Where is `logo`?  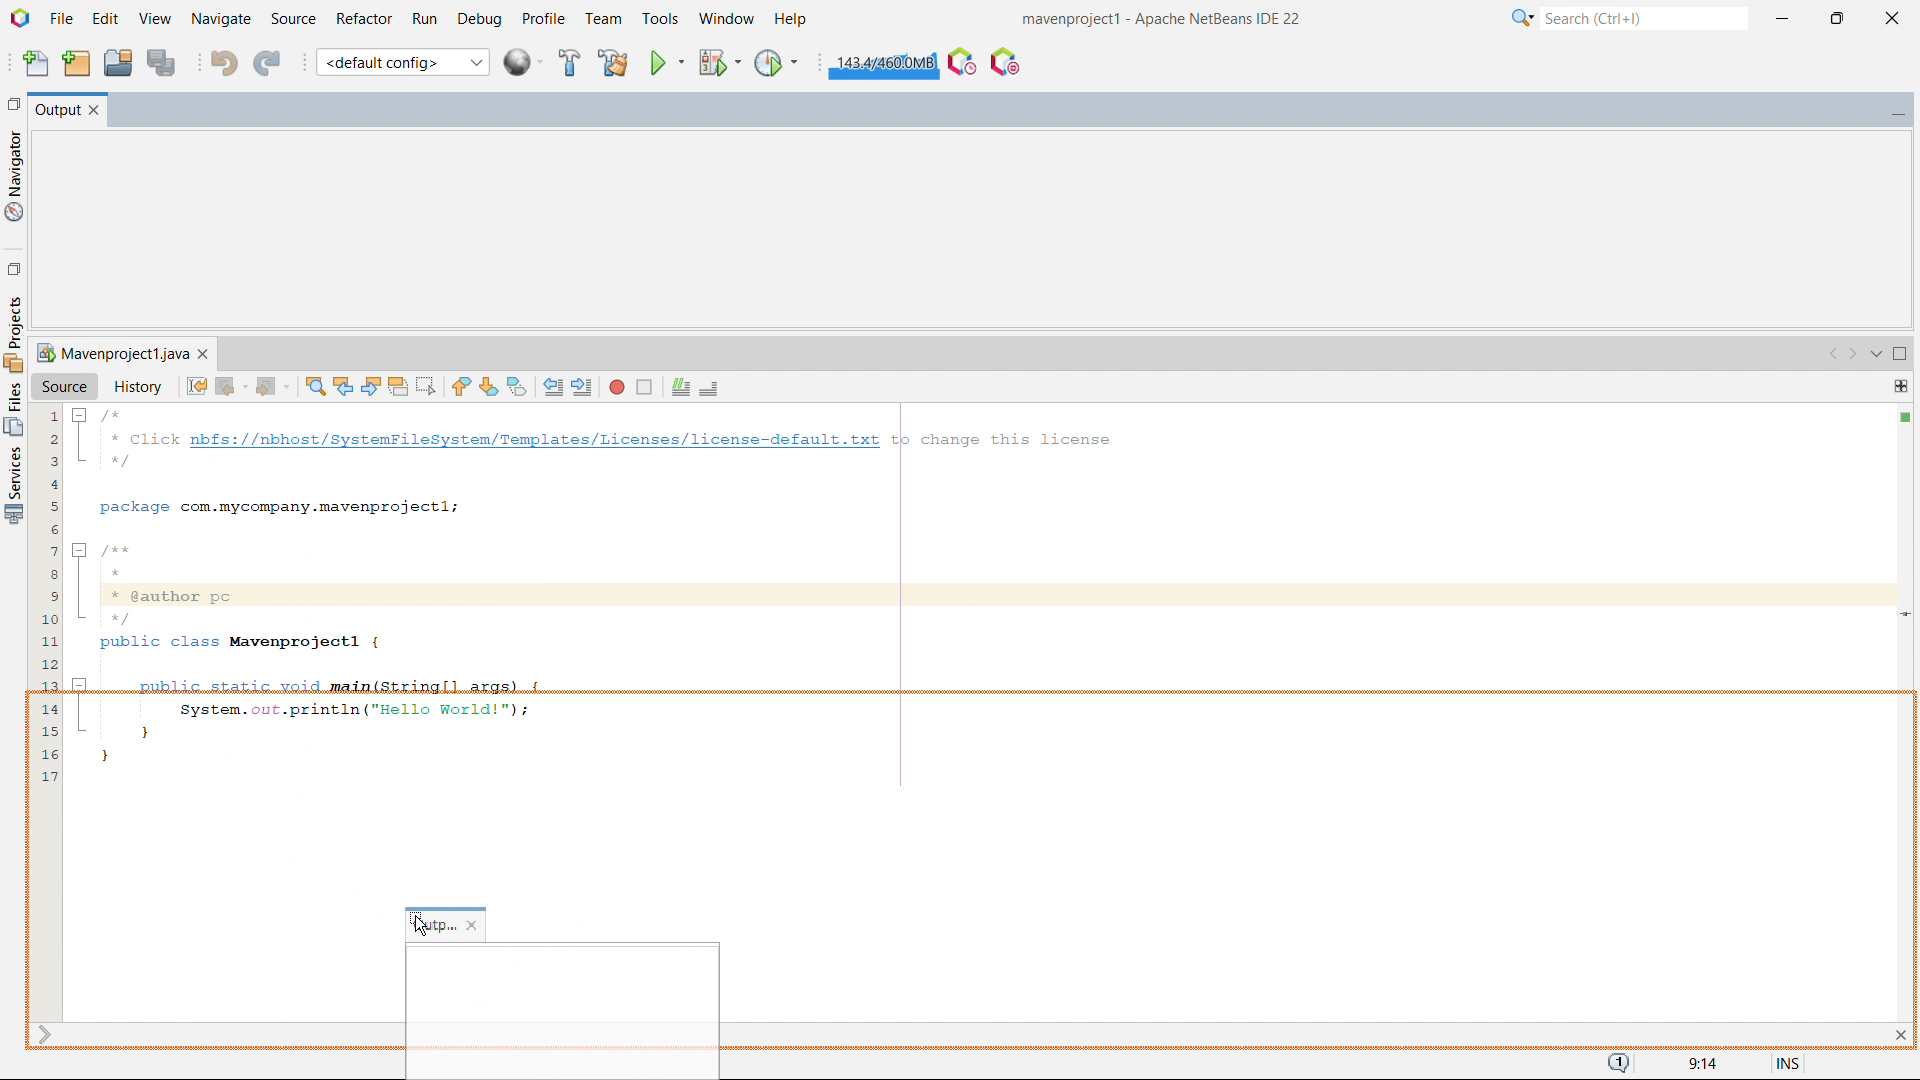
logo is located at coordinates (20, 18).